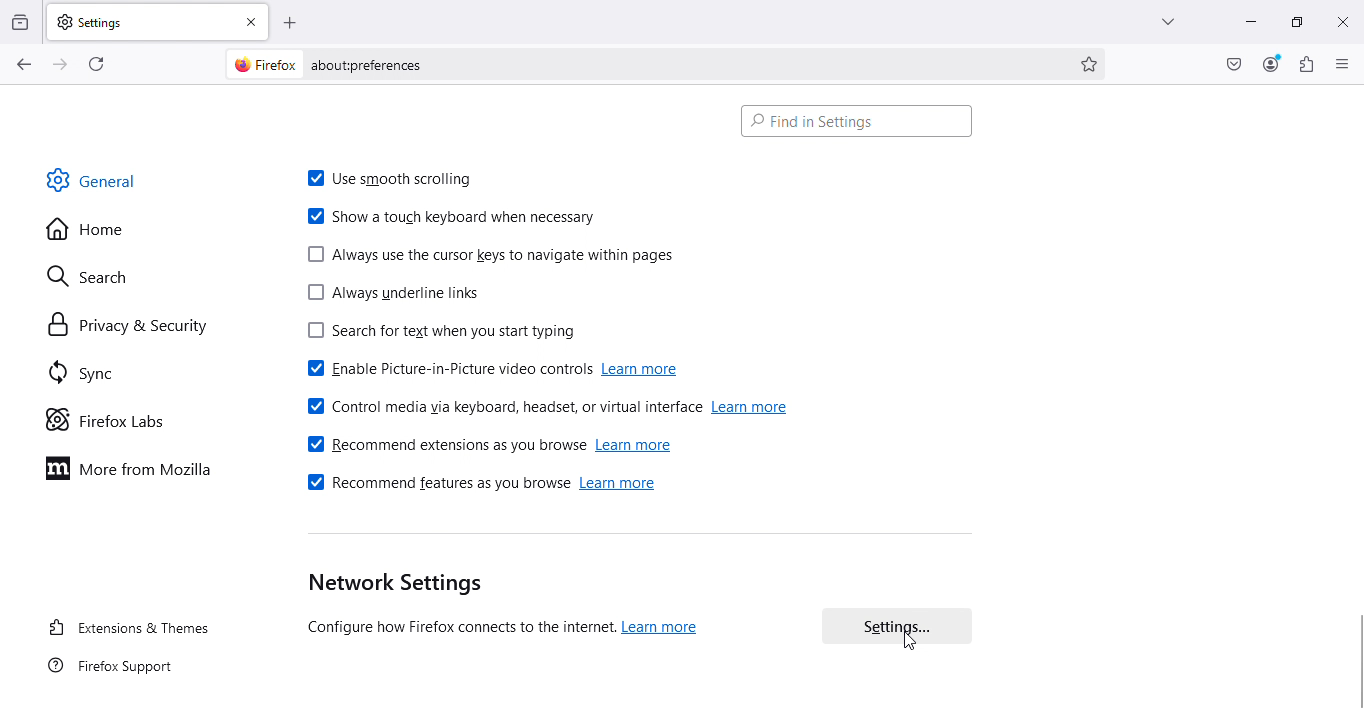 The image size is (1364, 720). Describe the element at coordinates (126, 325) in the screenshot. I see `Privacy and security` at that location.